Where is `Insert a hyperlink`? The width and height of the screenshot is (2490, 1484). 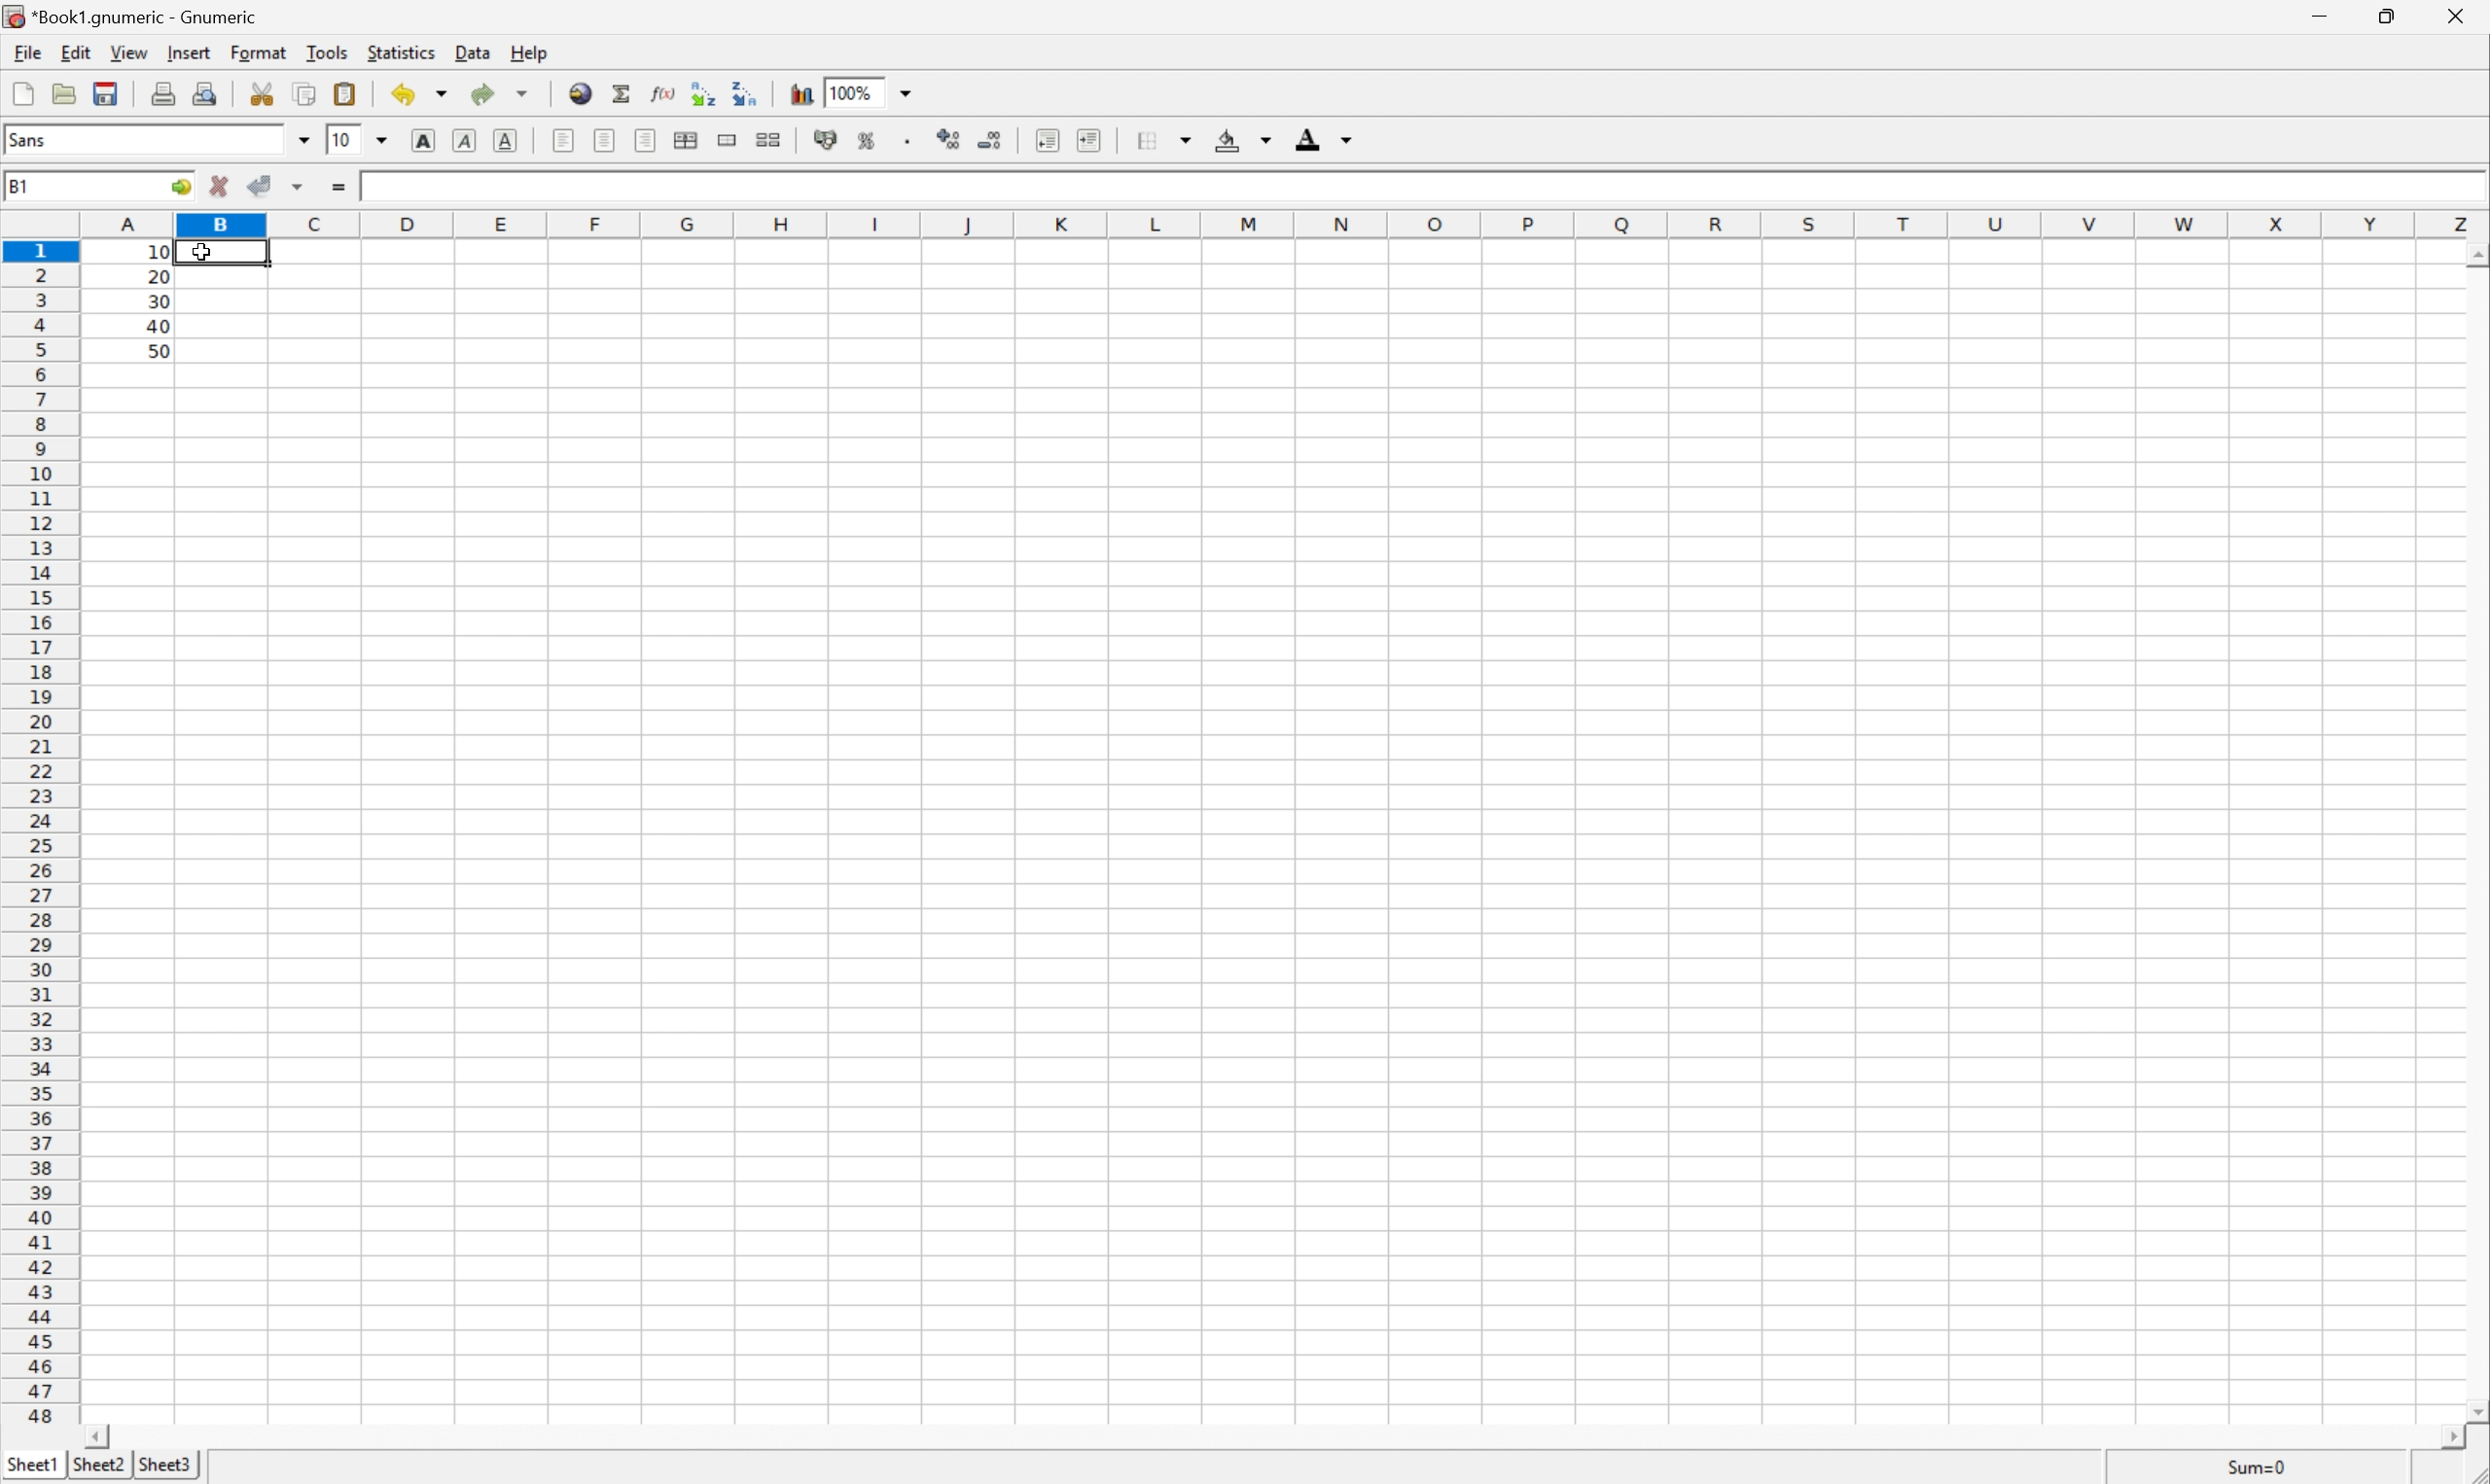 Insert a hyperlink is located at coordinates (582, 93).